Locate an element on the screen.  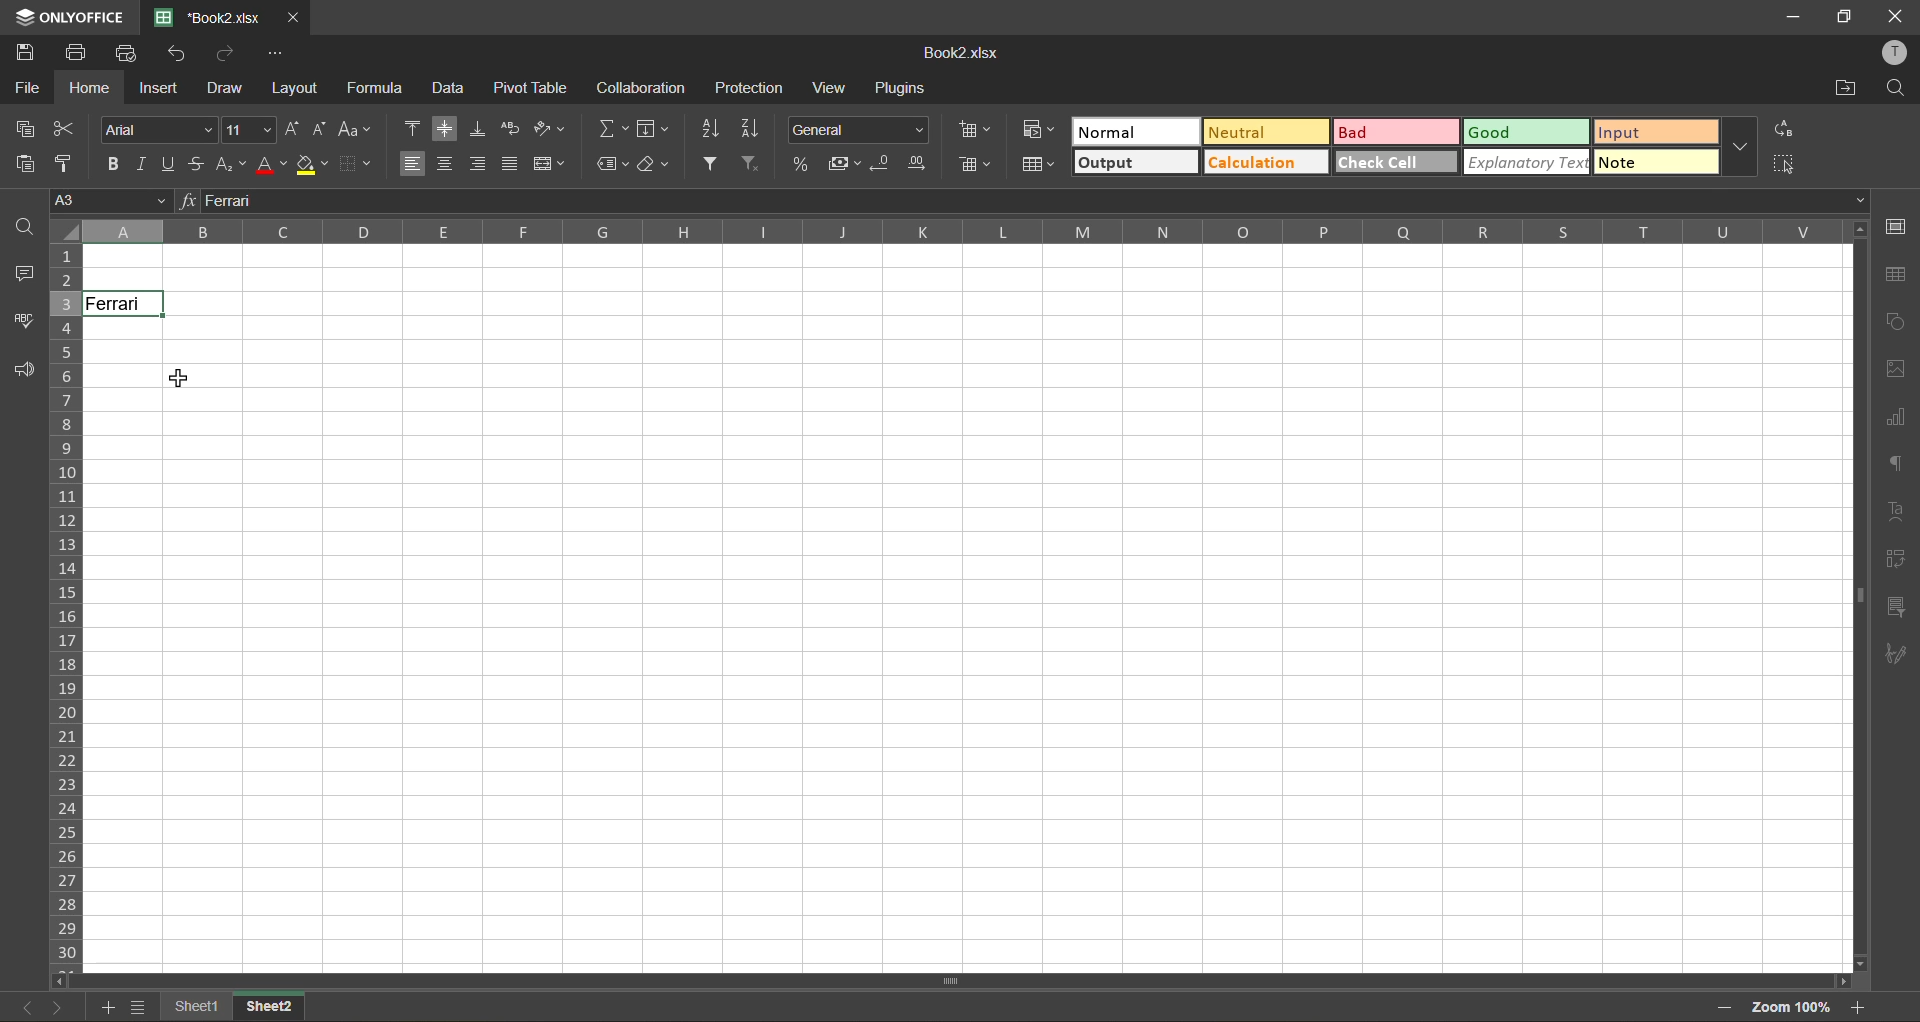
orientation is located at coordinates (549, 128).